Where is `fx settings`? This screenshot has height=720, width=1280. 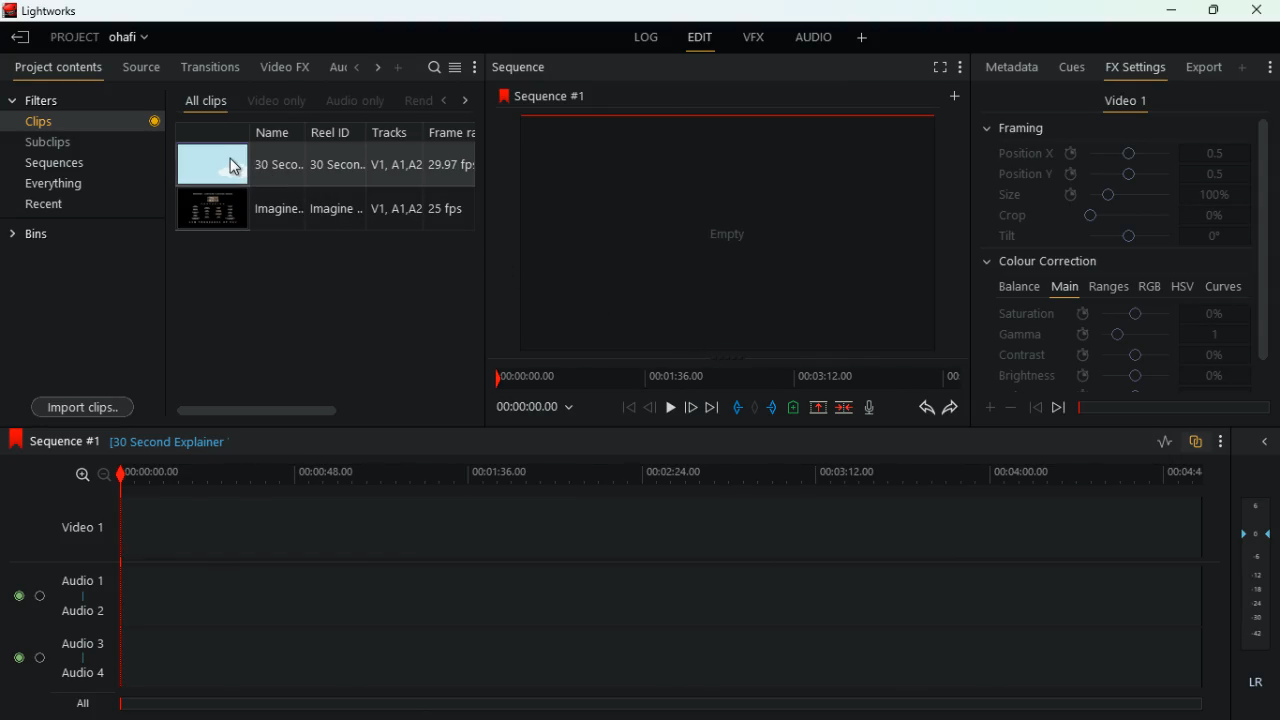
fx settings is located at coordinates (1134, 66).